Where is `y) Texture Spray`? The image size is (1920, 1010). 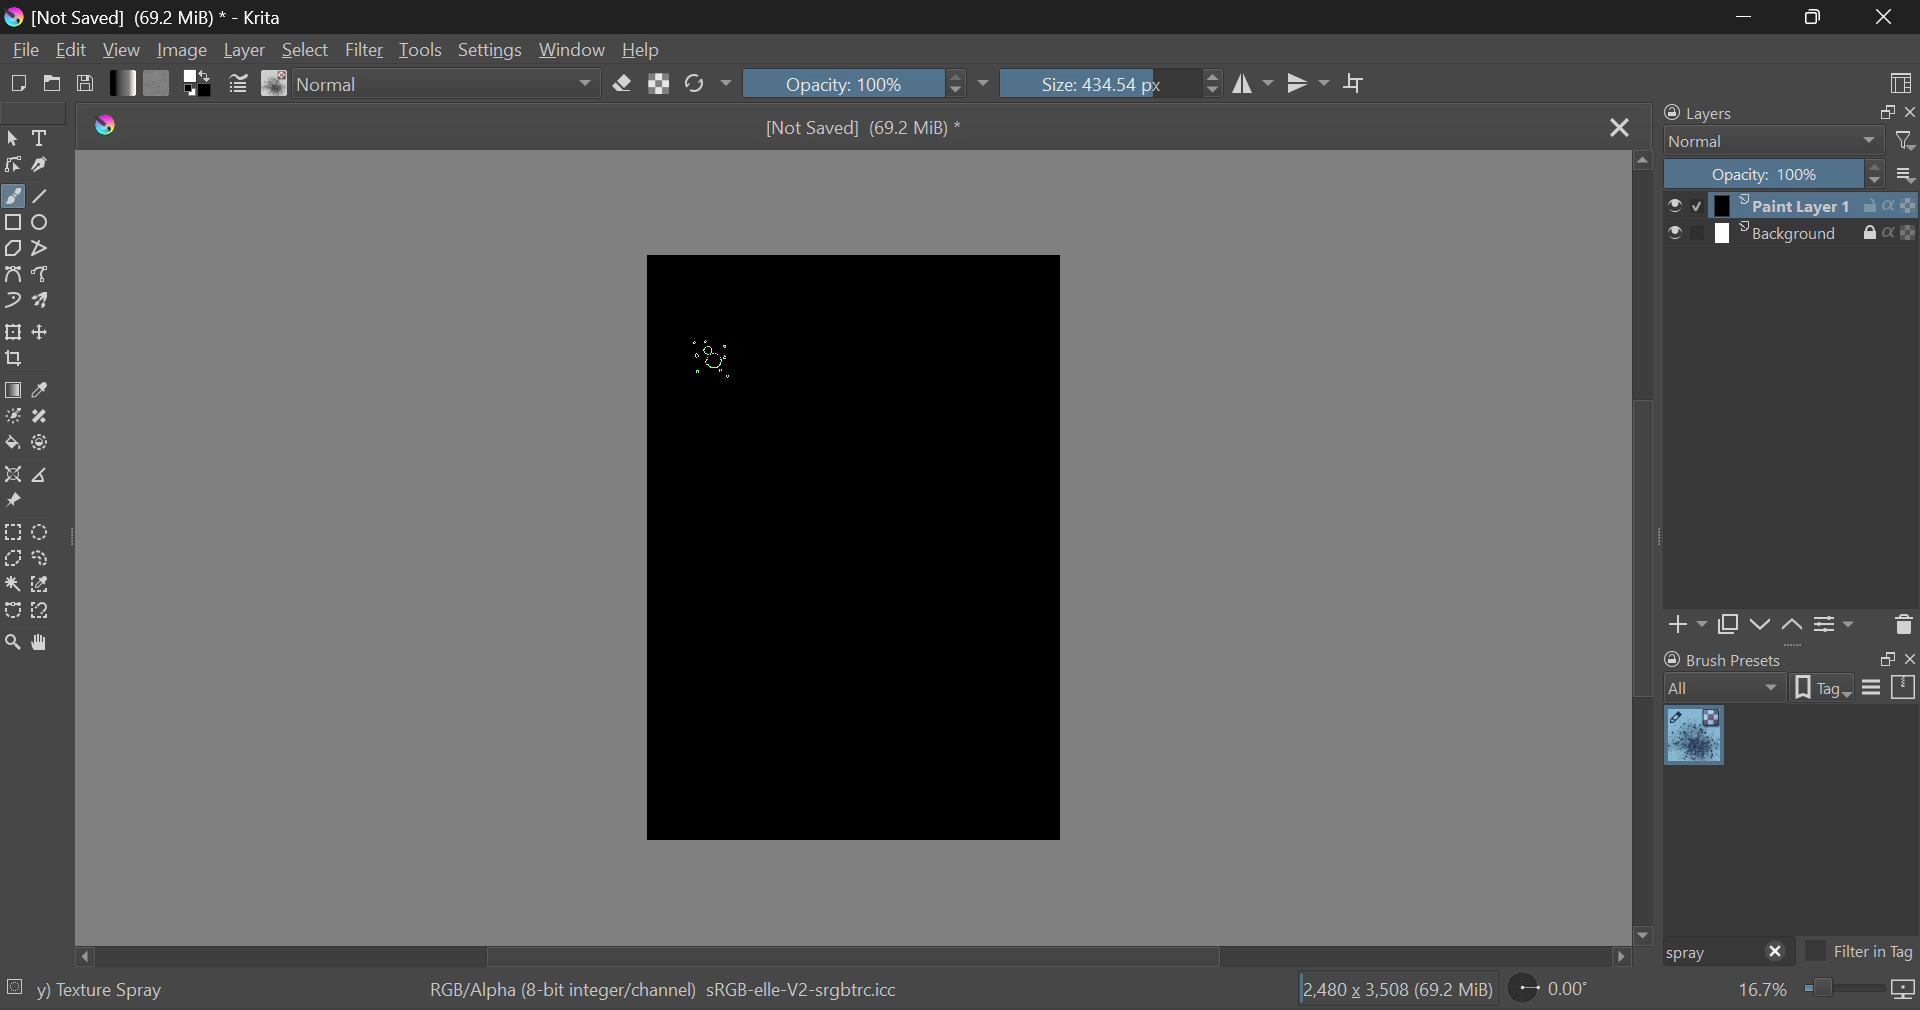 y) Texture Spray is located at coordinates (100, 991).